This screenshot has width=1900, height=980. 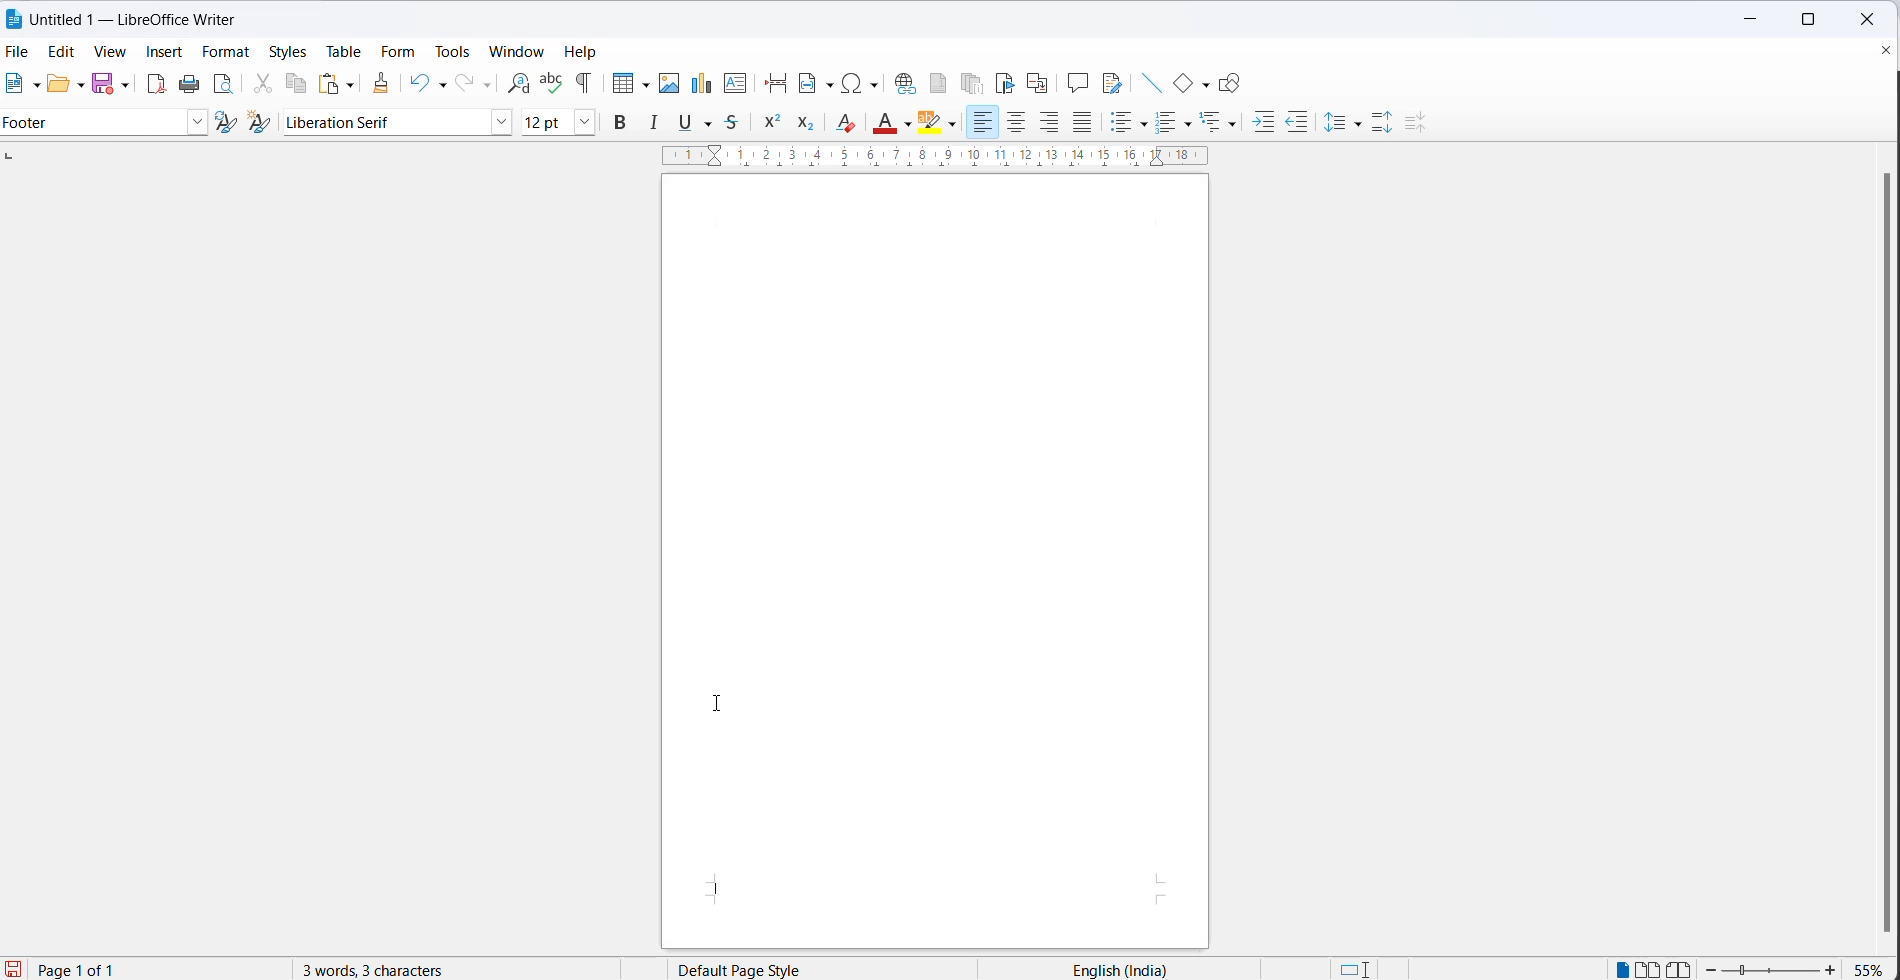 What do you see at coordinates (156, 85) in the screenshot?
I see `export as pdf` at bounding box center [156, 85].